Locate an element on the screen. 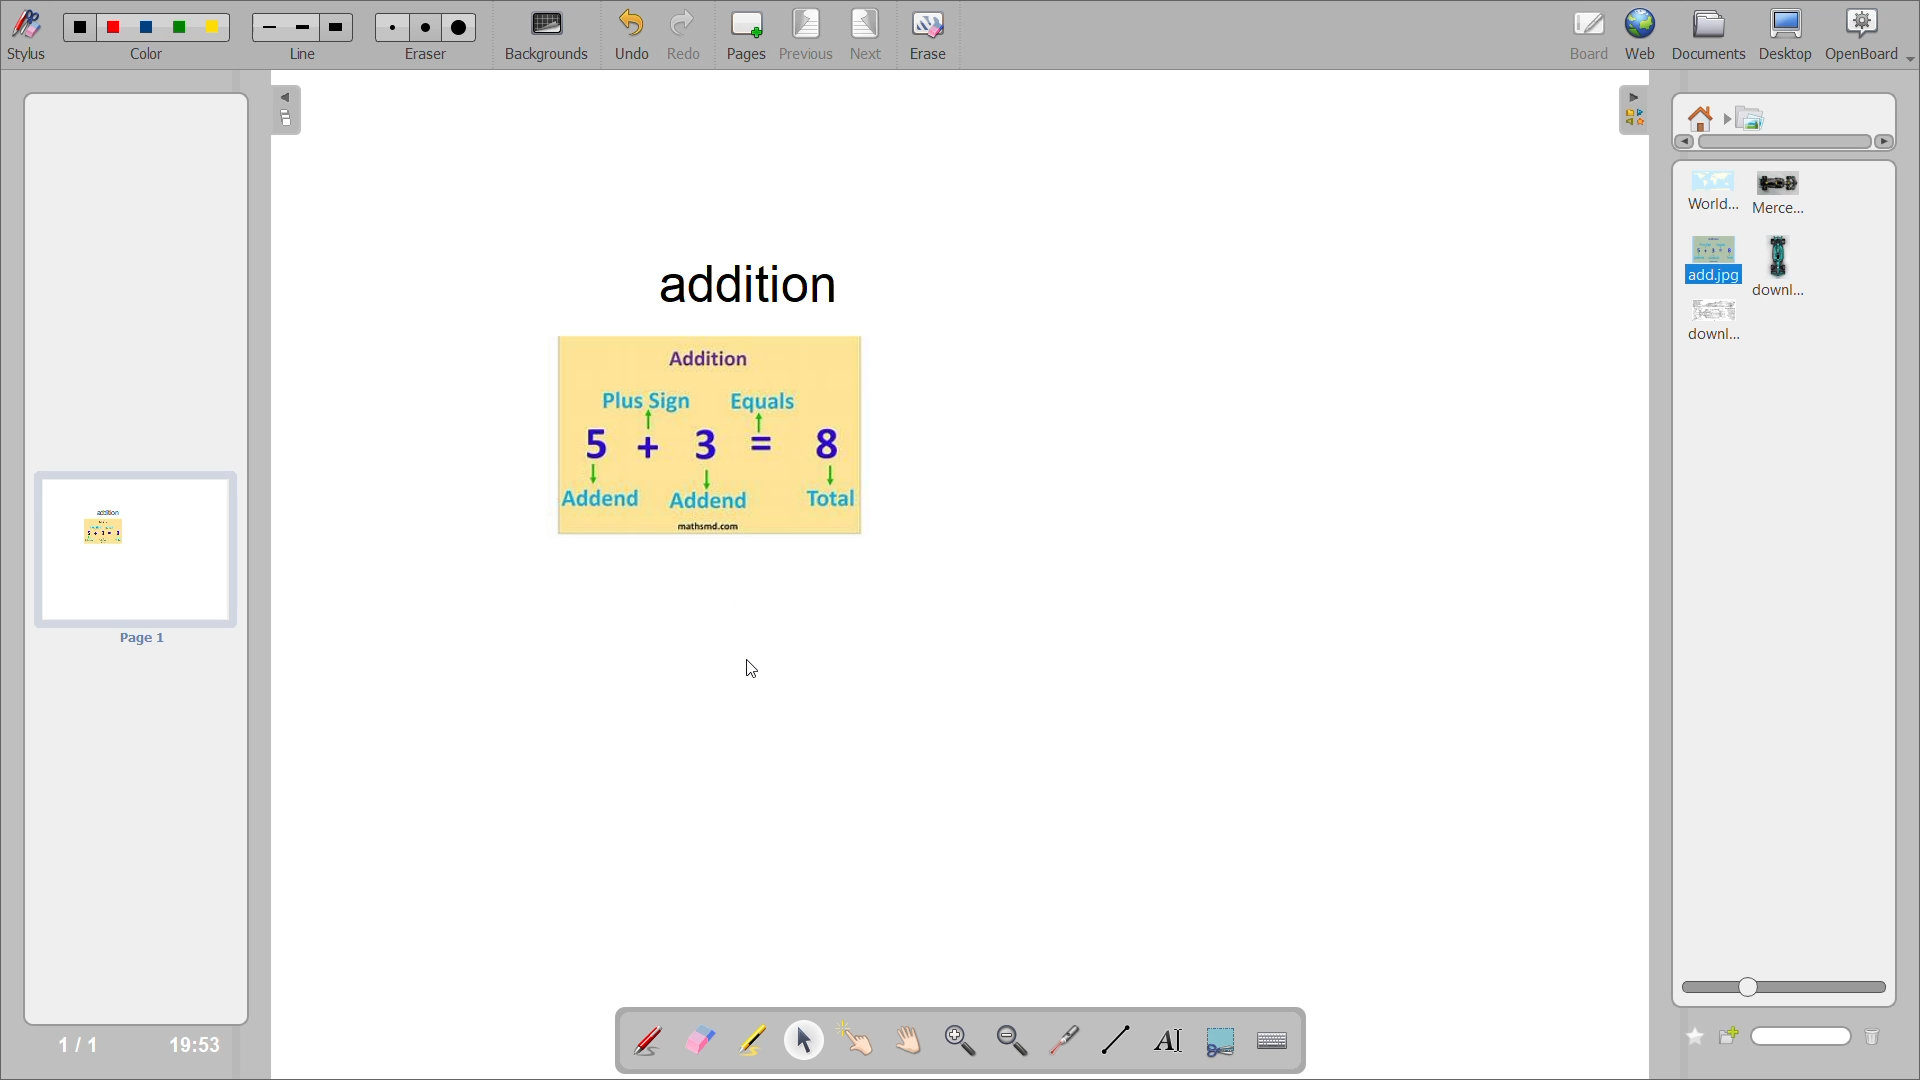 The width and height of the screenshot is (1920, 1080). highlight is located at coordinates (759, 1042).